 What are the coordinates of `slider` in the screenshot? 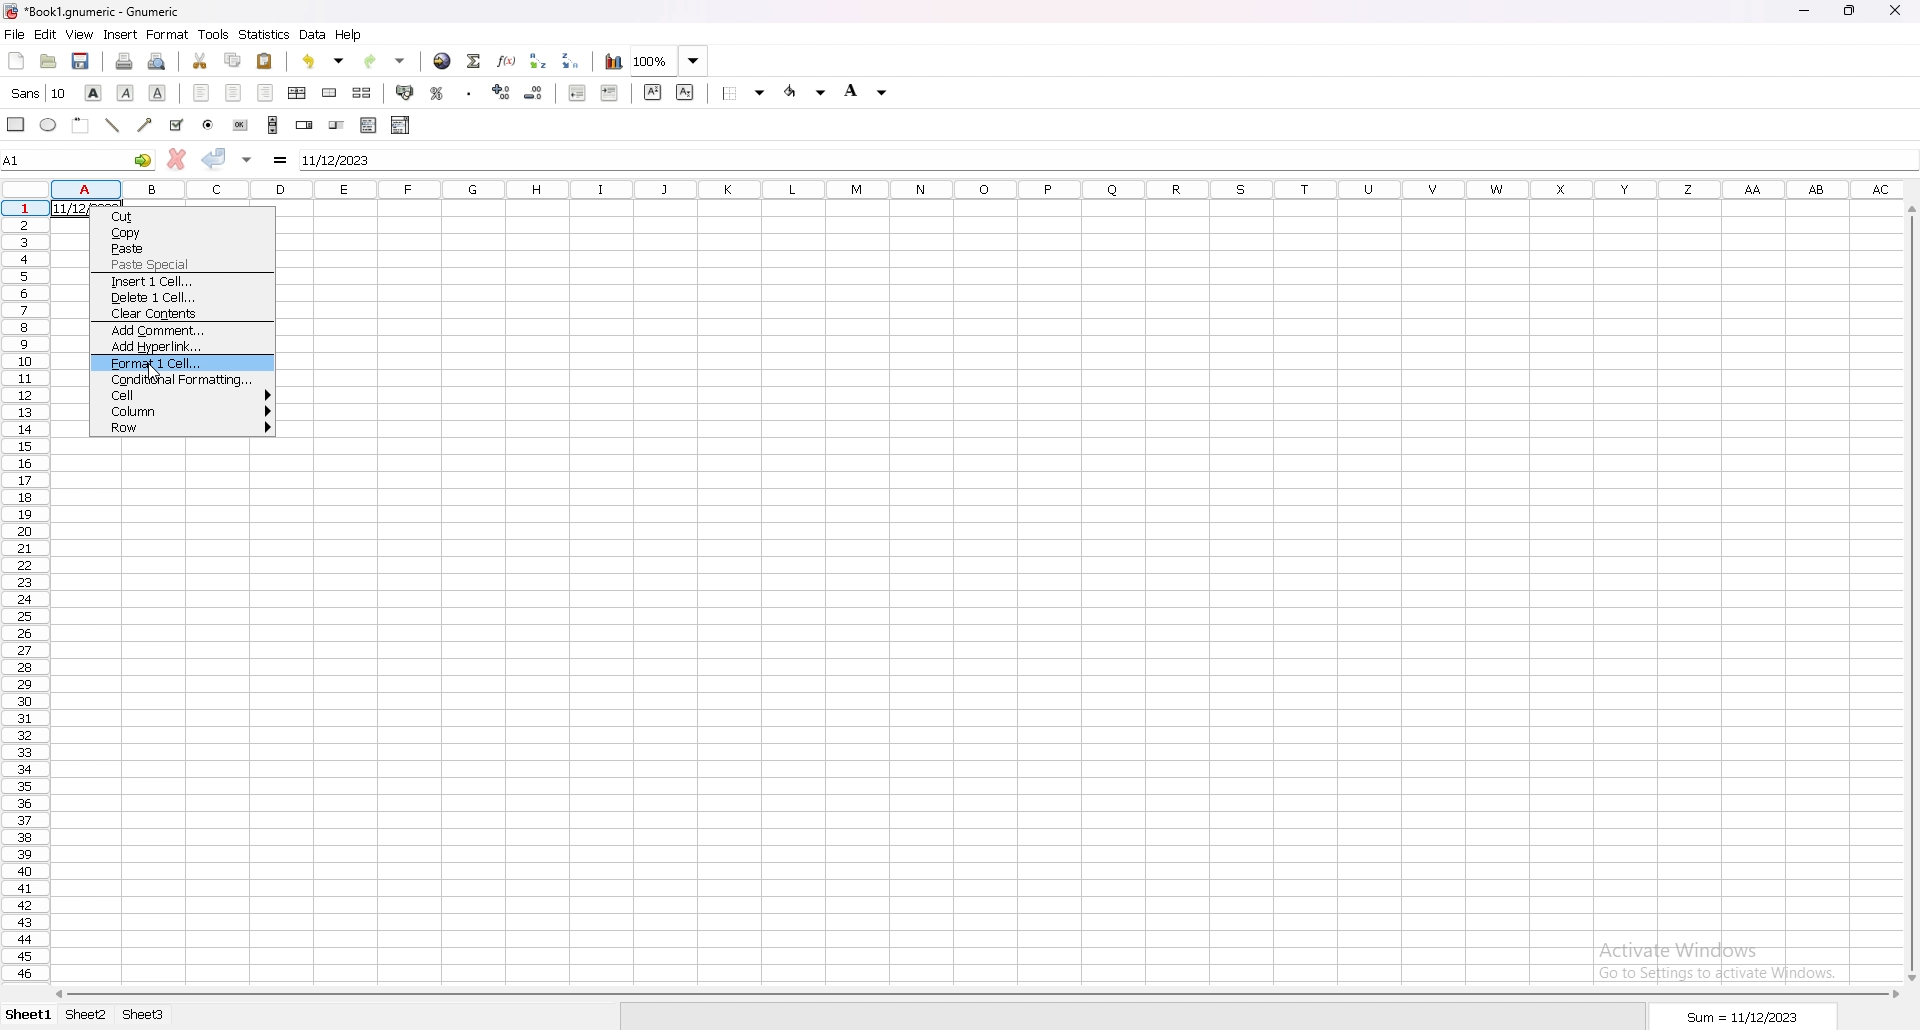 It's located at (335, 126).